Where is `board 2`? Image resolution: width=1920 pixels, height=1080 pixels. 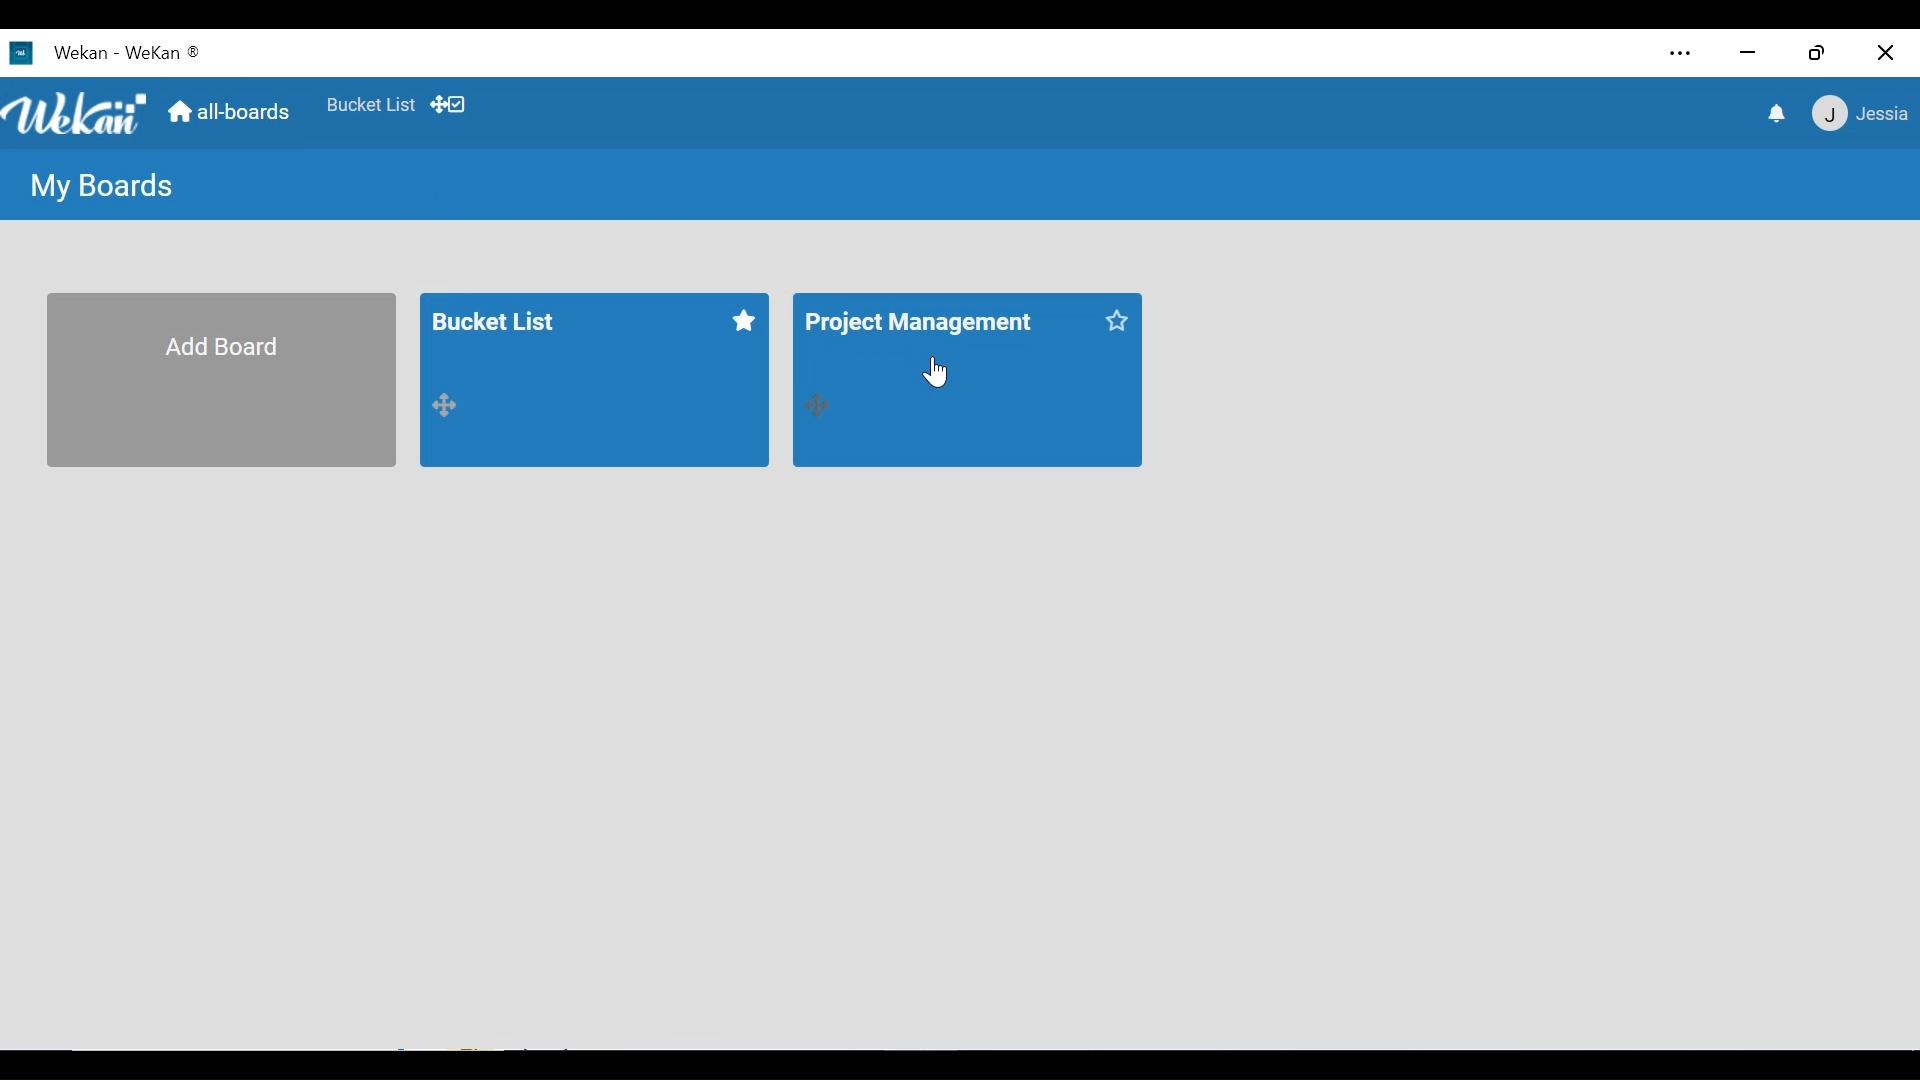 board 2 is located at coordinates (967, 405).